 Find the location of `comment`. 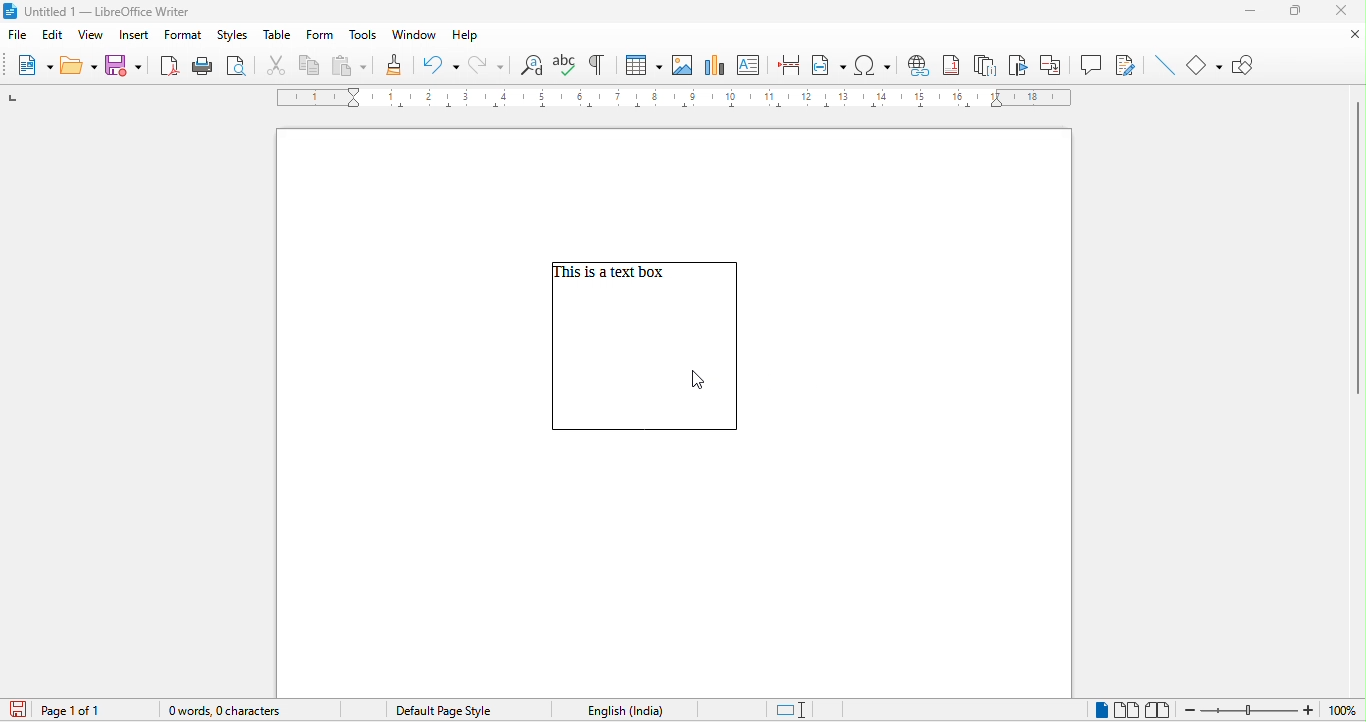

comment is located at coordinates (1091, 64).